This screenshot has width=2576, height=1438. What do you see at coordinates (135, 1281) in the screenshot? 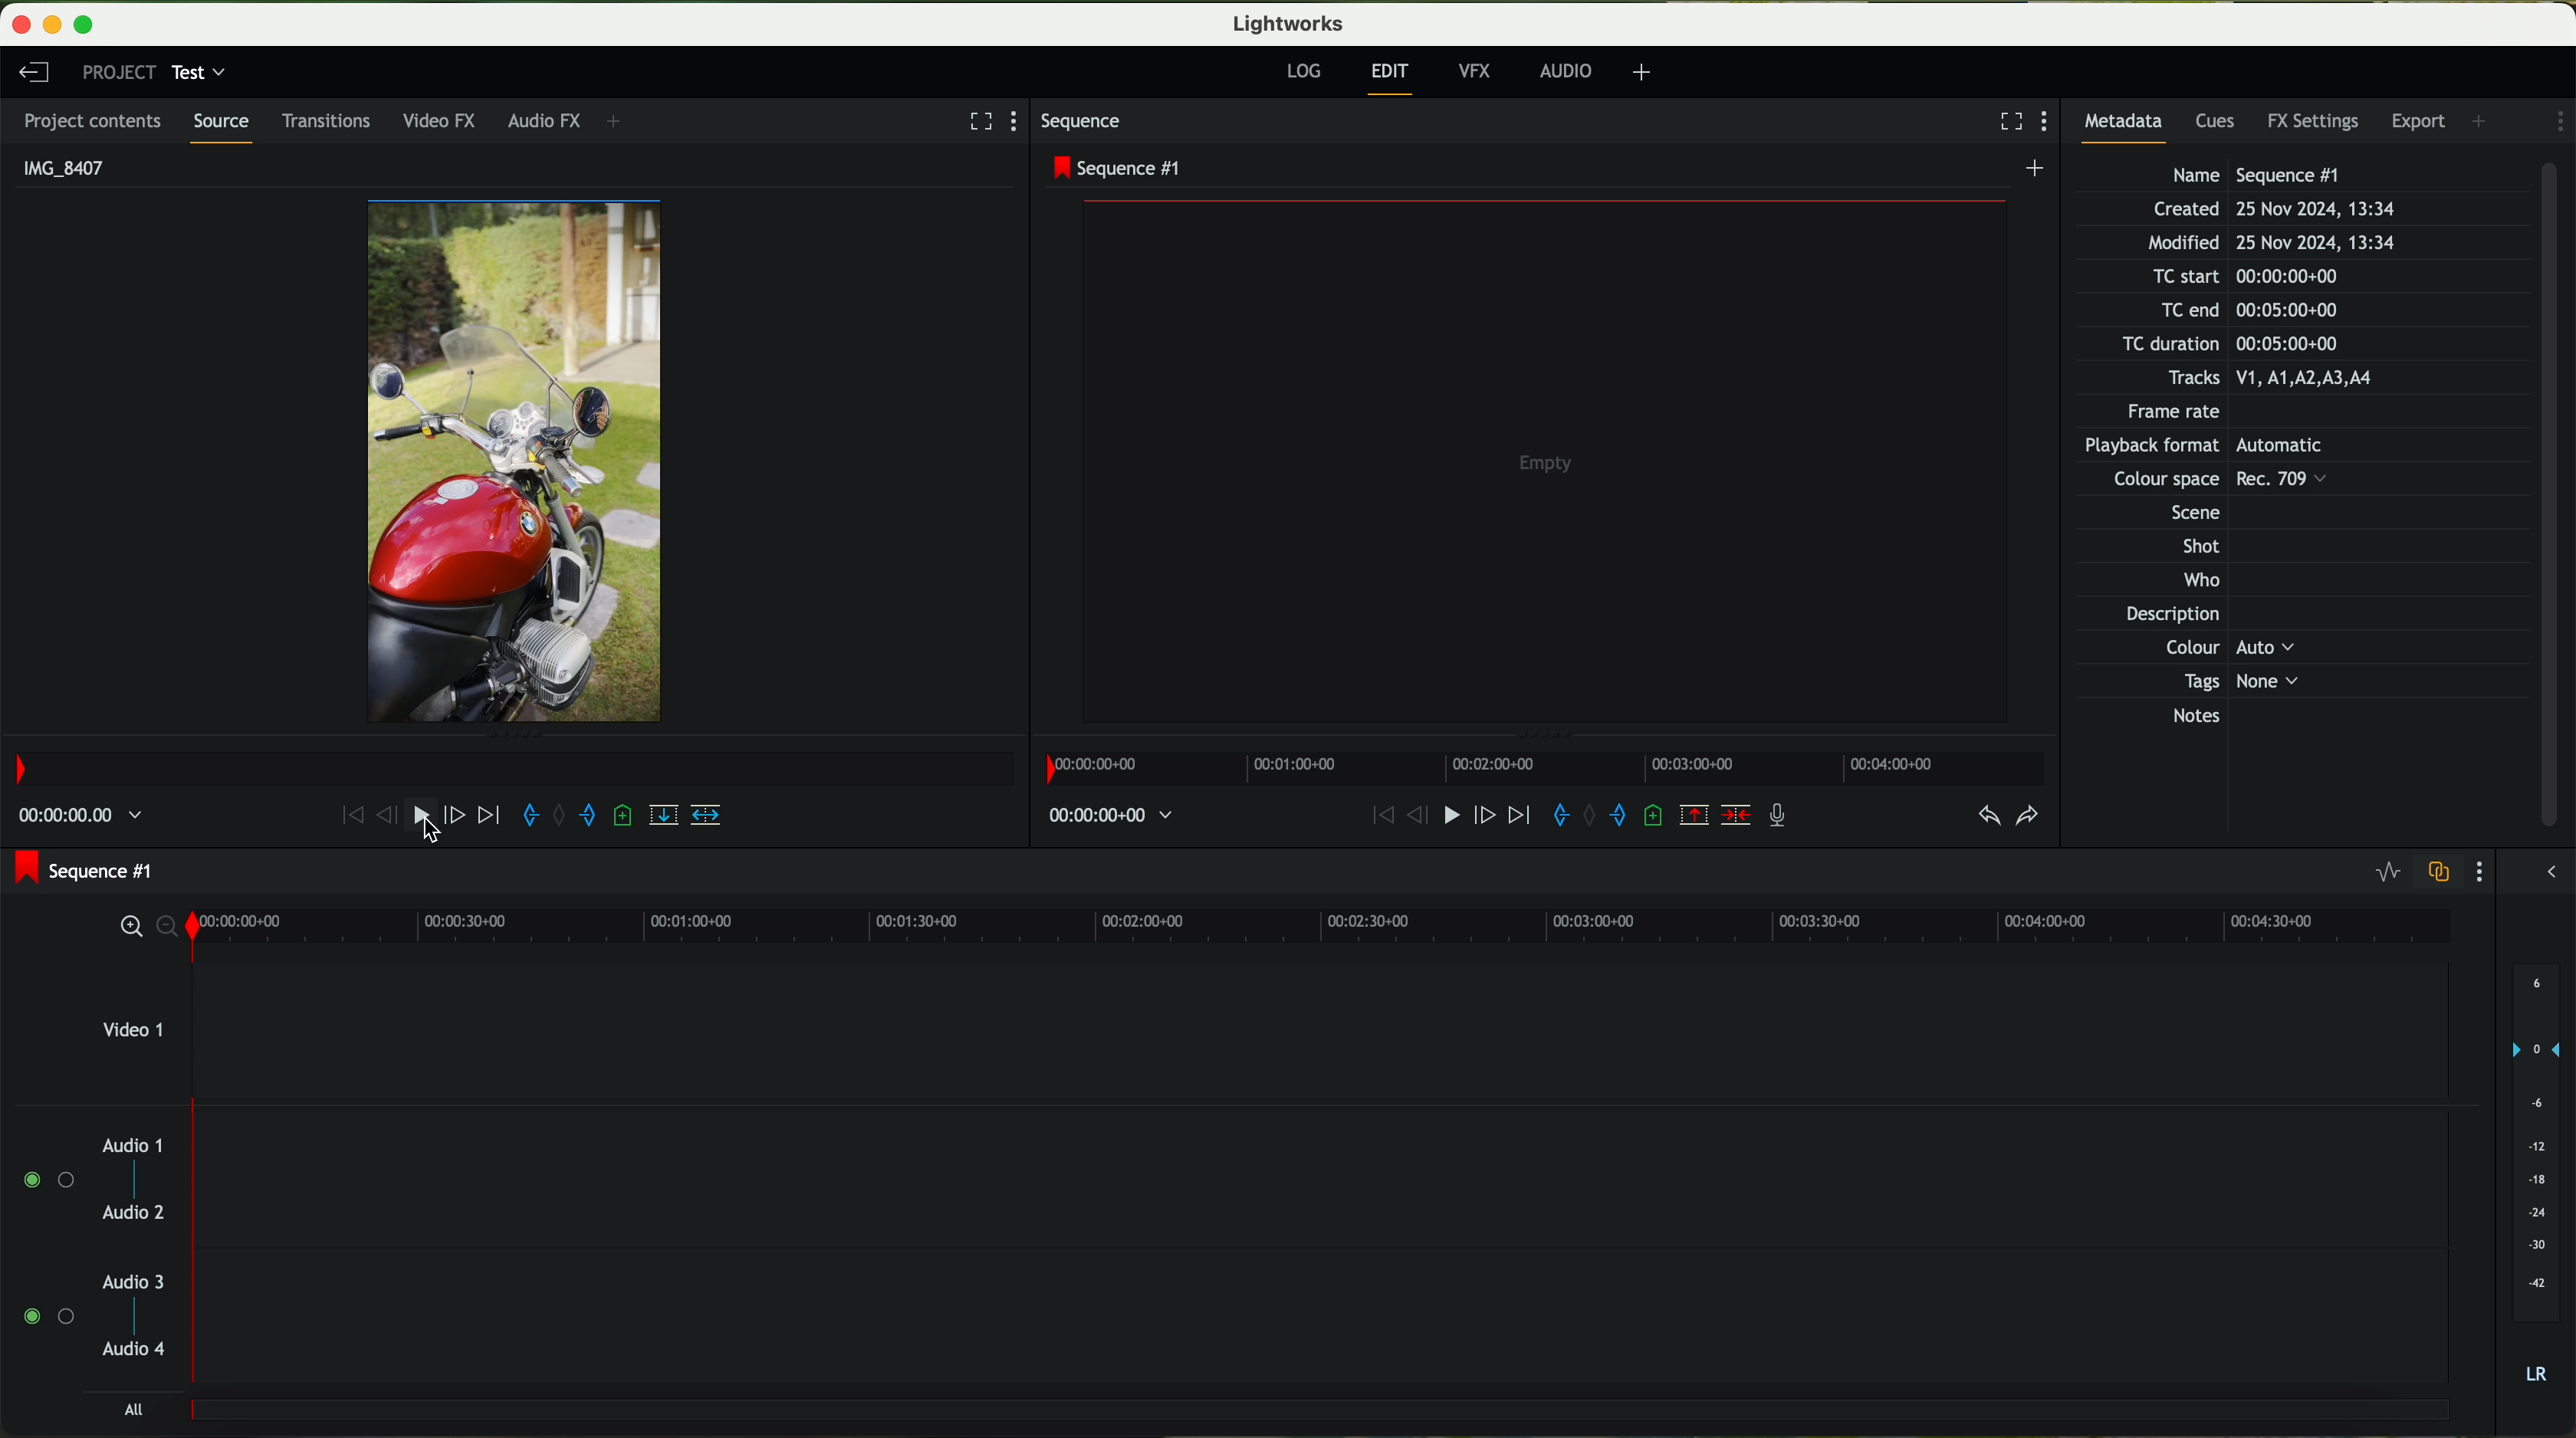
I see `audio 3` at bounding box center [135, 1281].